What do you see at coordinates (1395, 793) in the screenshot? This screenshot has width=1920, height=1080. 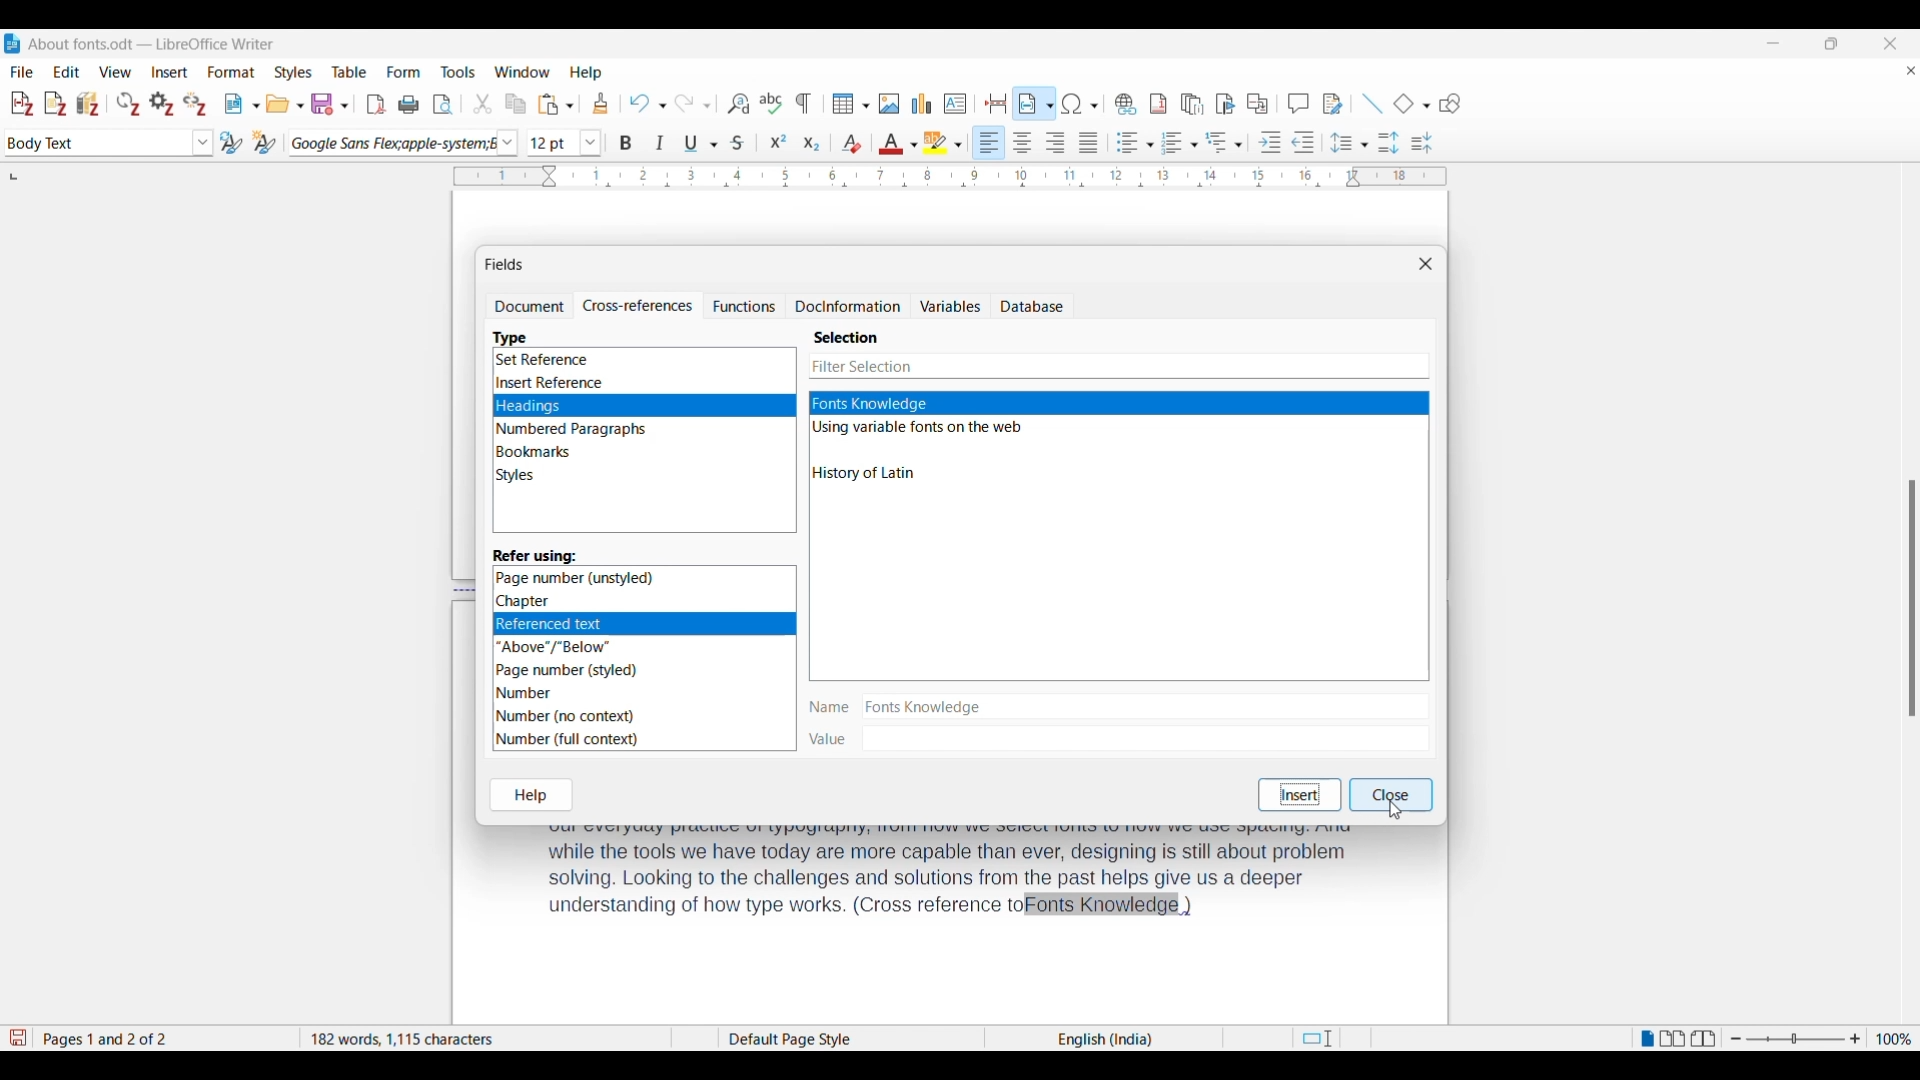 I see `close` at bounding box center [1395, 793].